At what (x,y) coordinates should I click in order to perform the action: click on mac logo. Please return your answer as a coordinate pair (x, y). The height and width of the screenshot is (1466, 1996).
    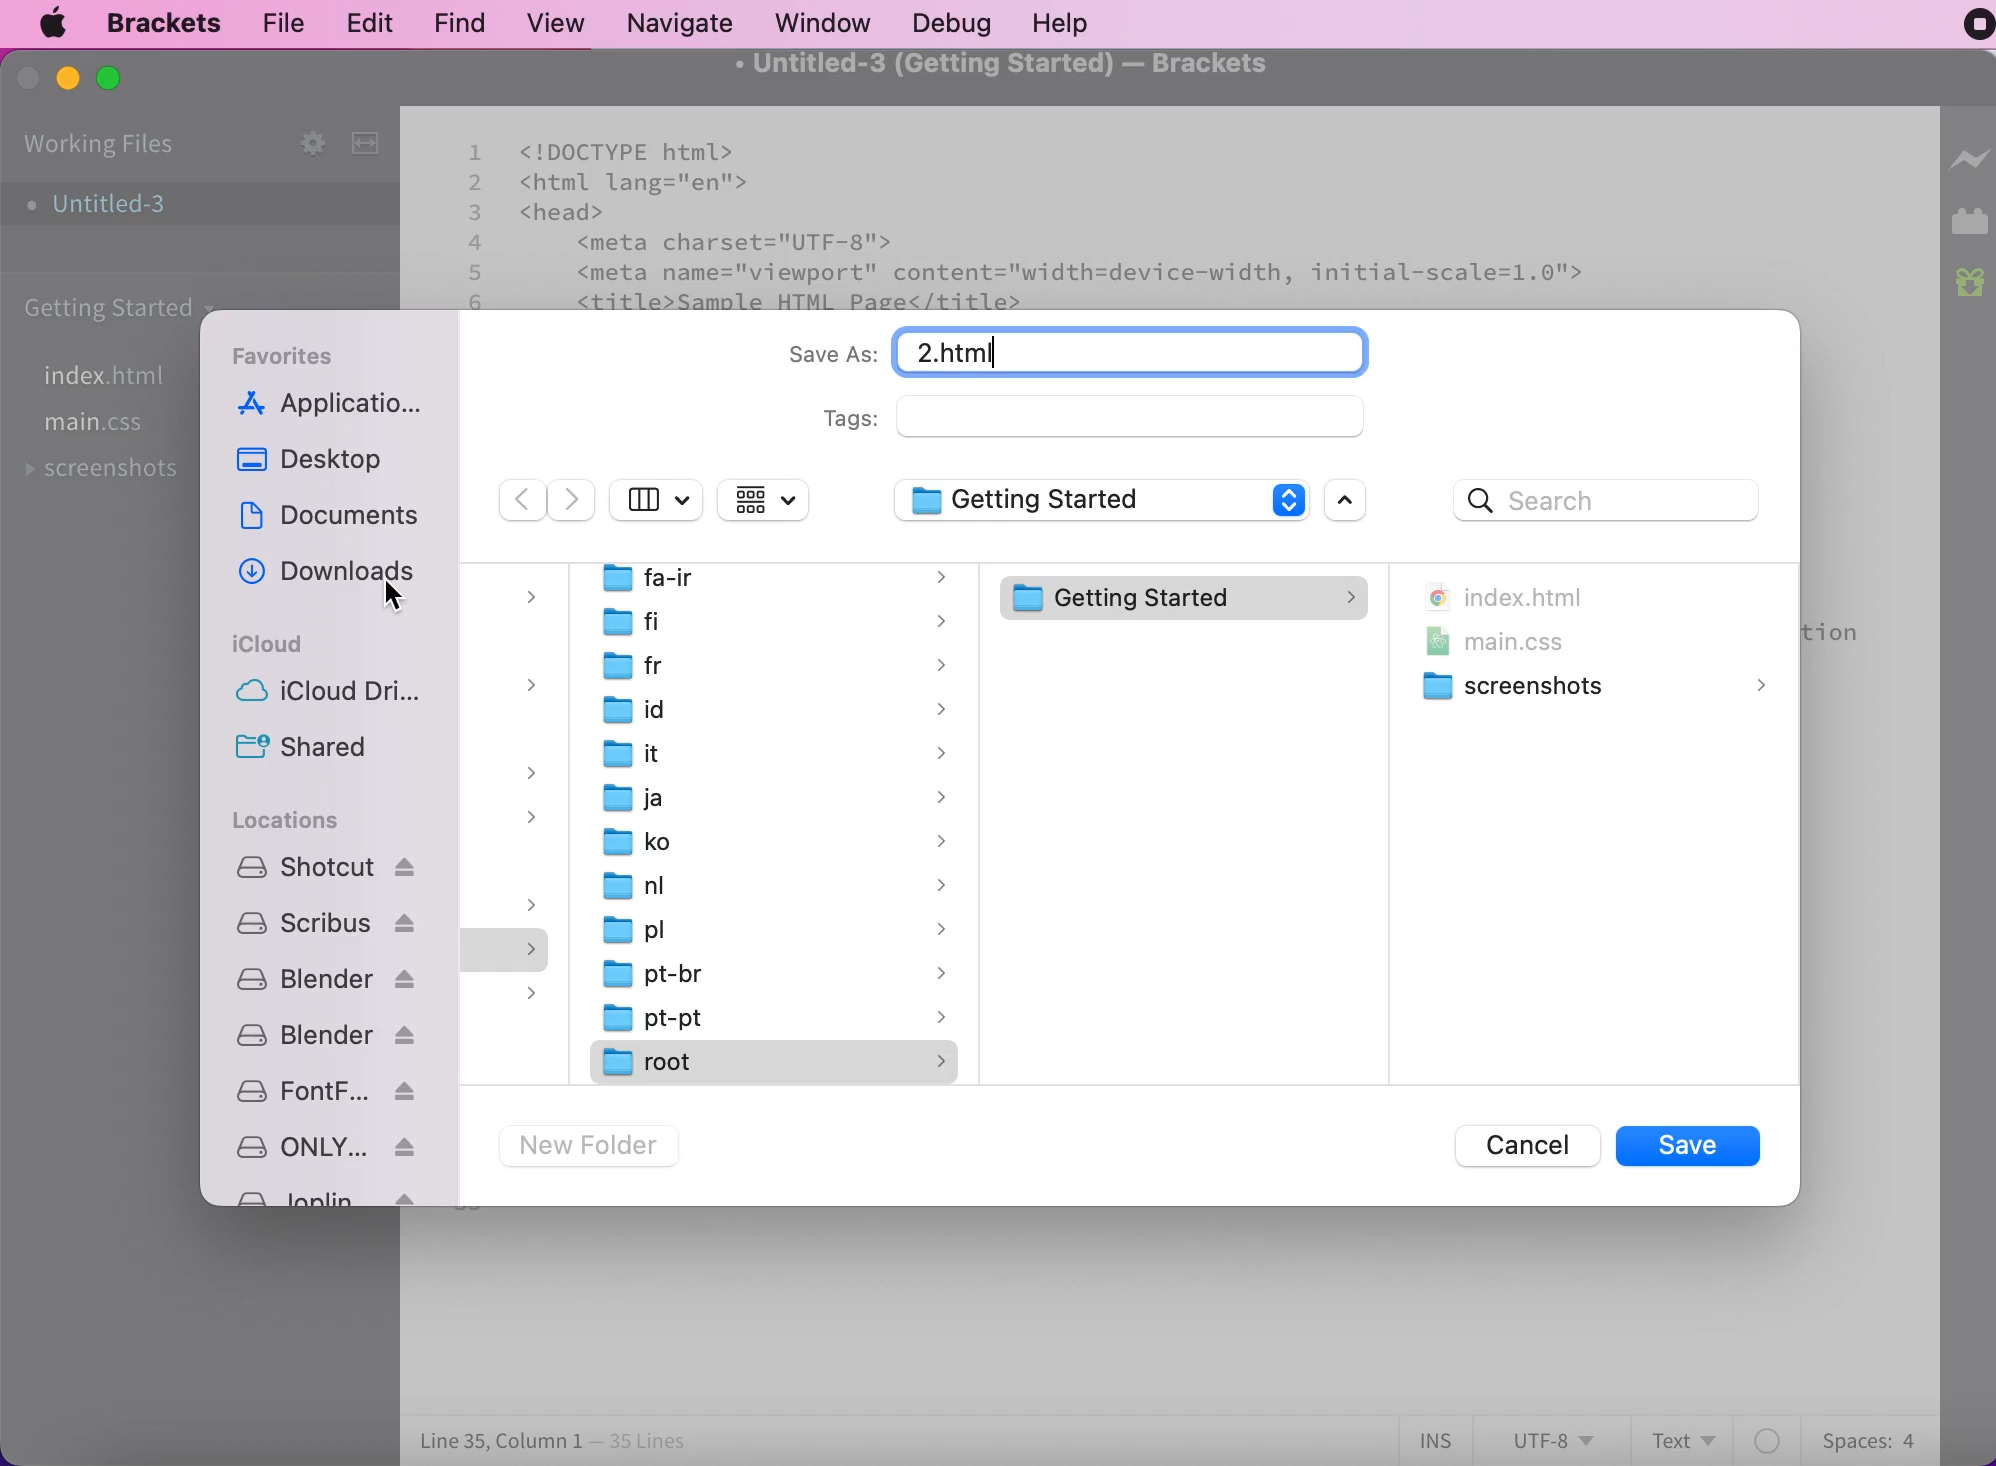
    Looking at the image, I should click on (57, 25).